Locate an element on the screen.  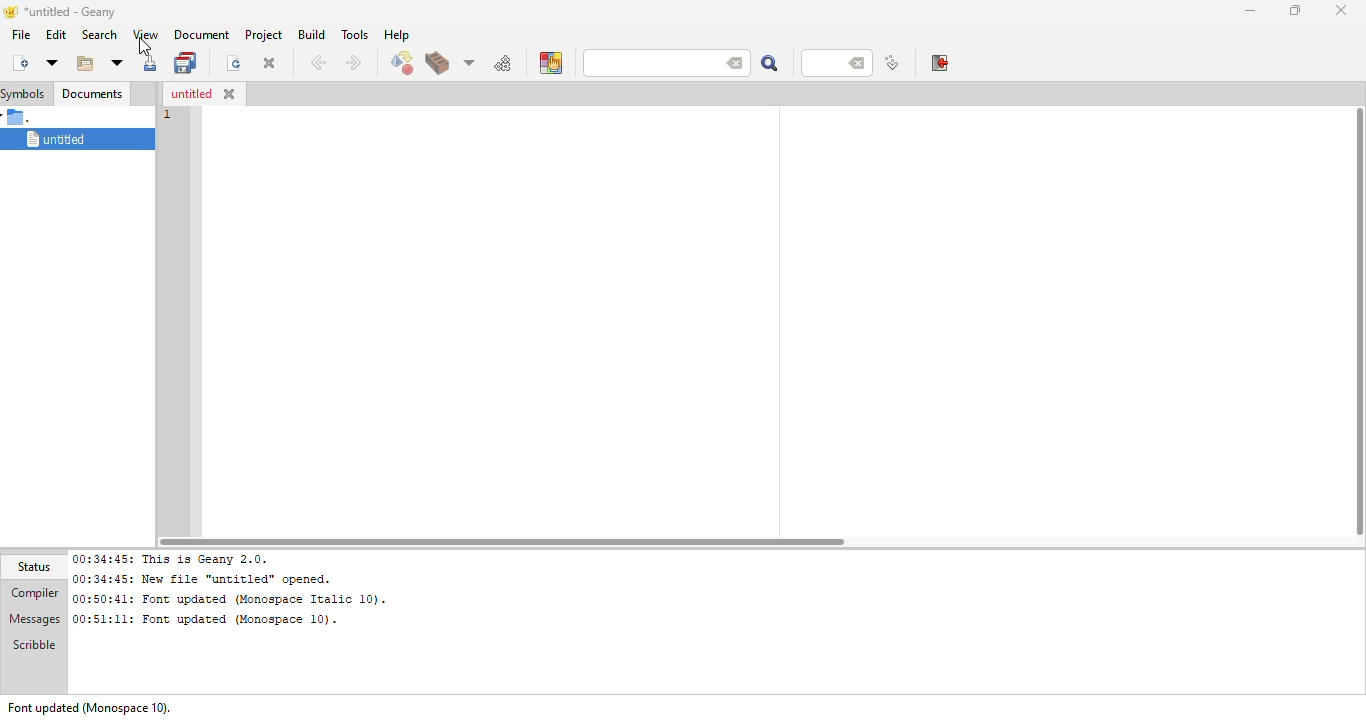
symbols is located at coordinates (25, 93).